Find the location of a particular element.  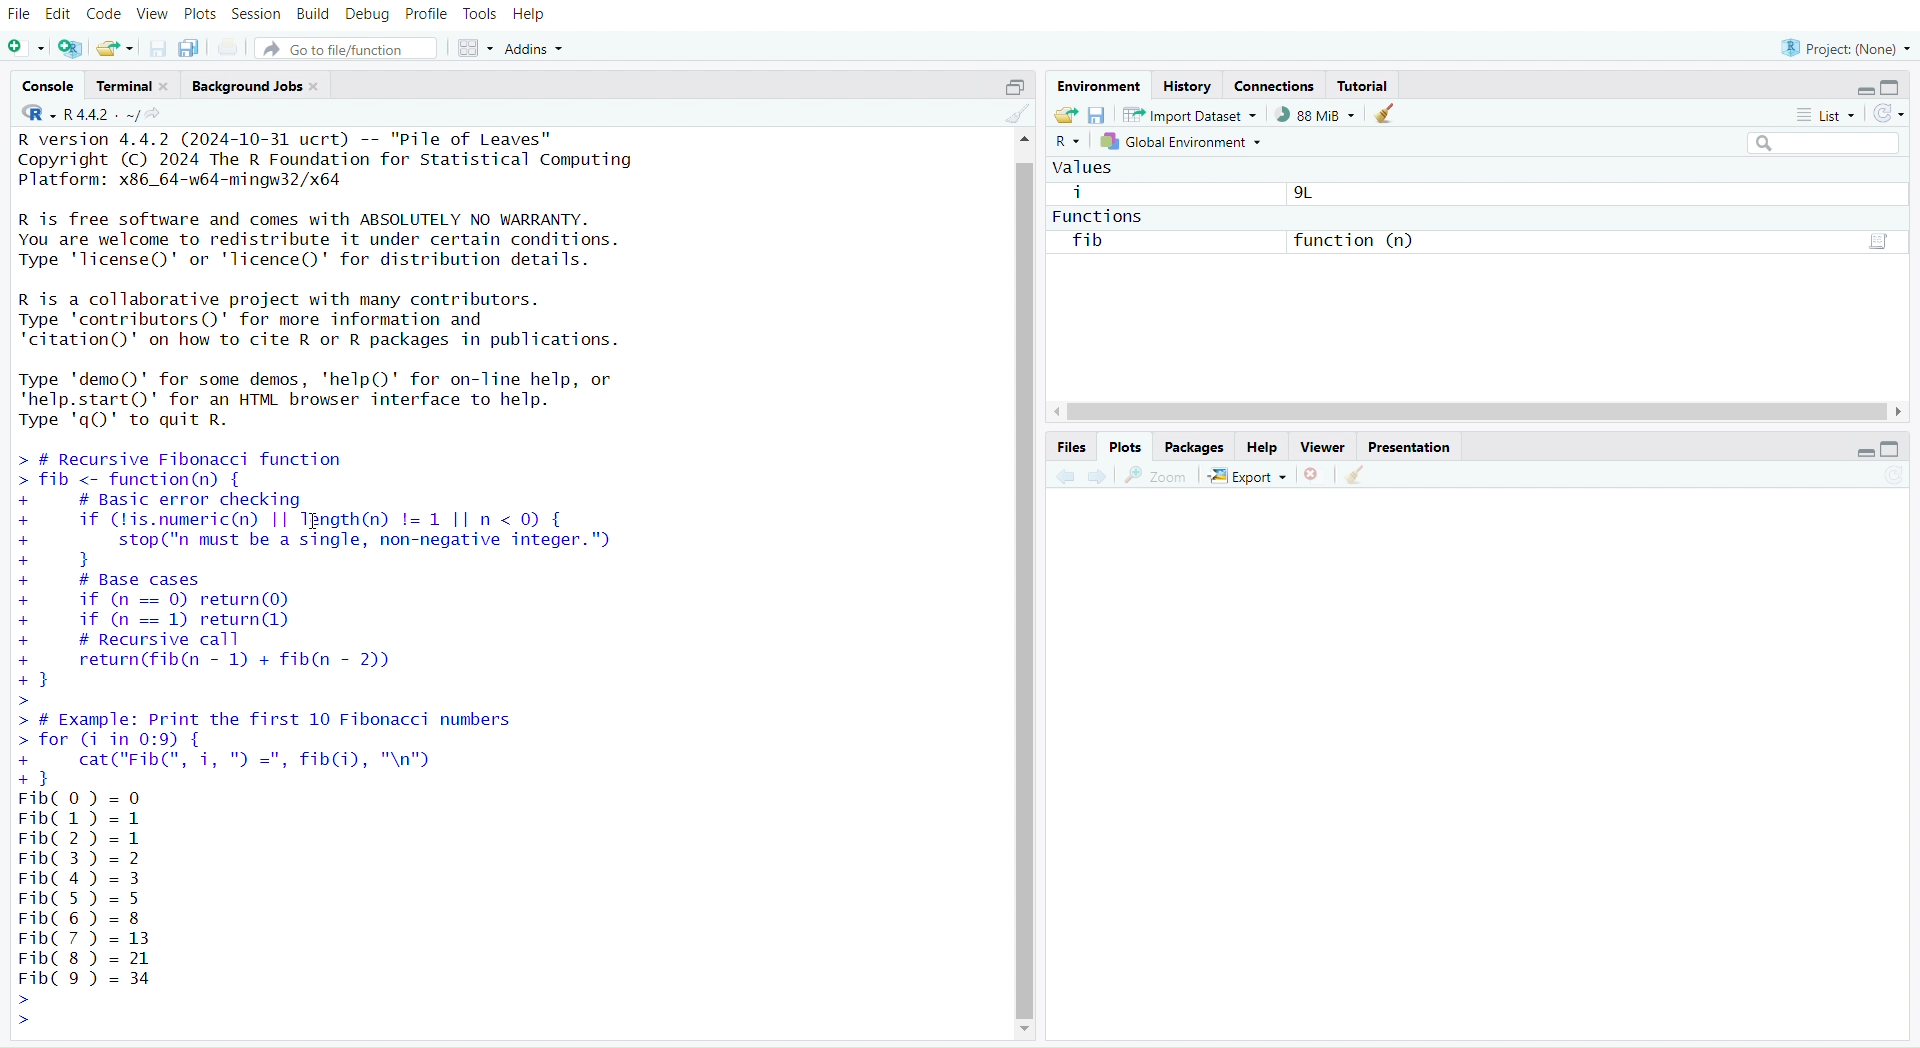

expand is located at coordinates (1863, 91).